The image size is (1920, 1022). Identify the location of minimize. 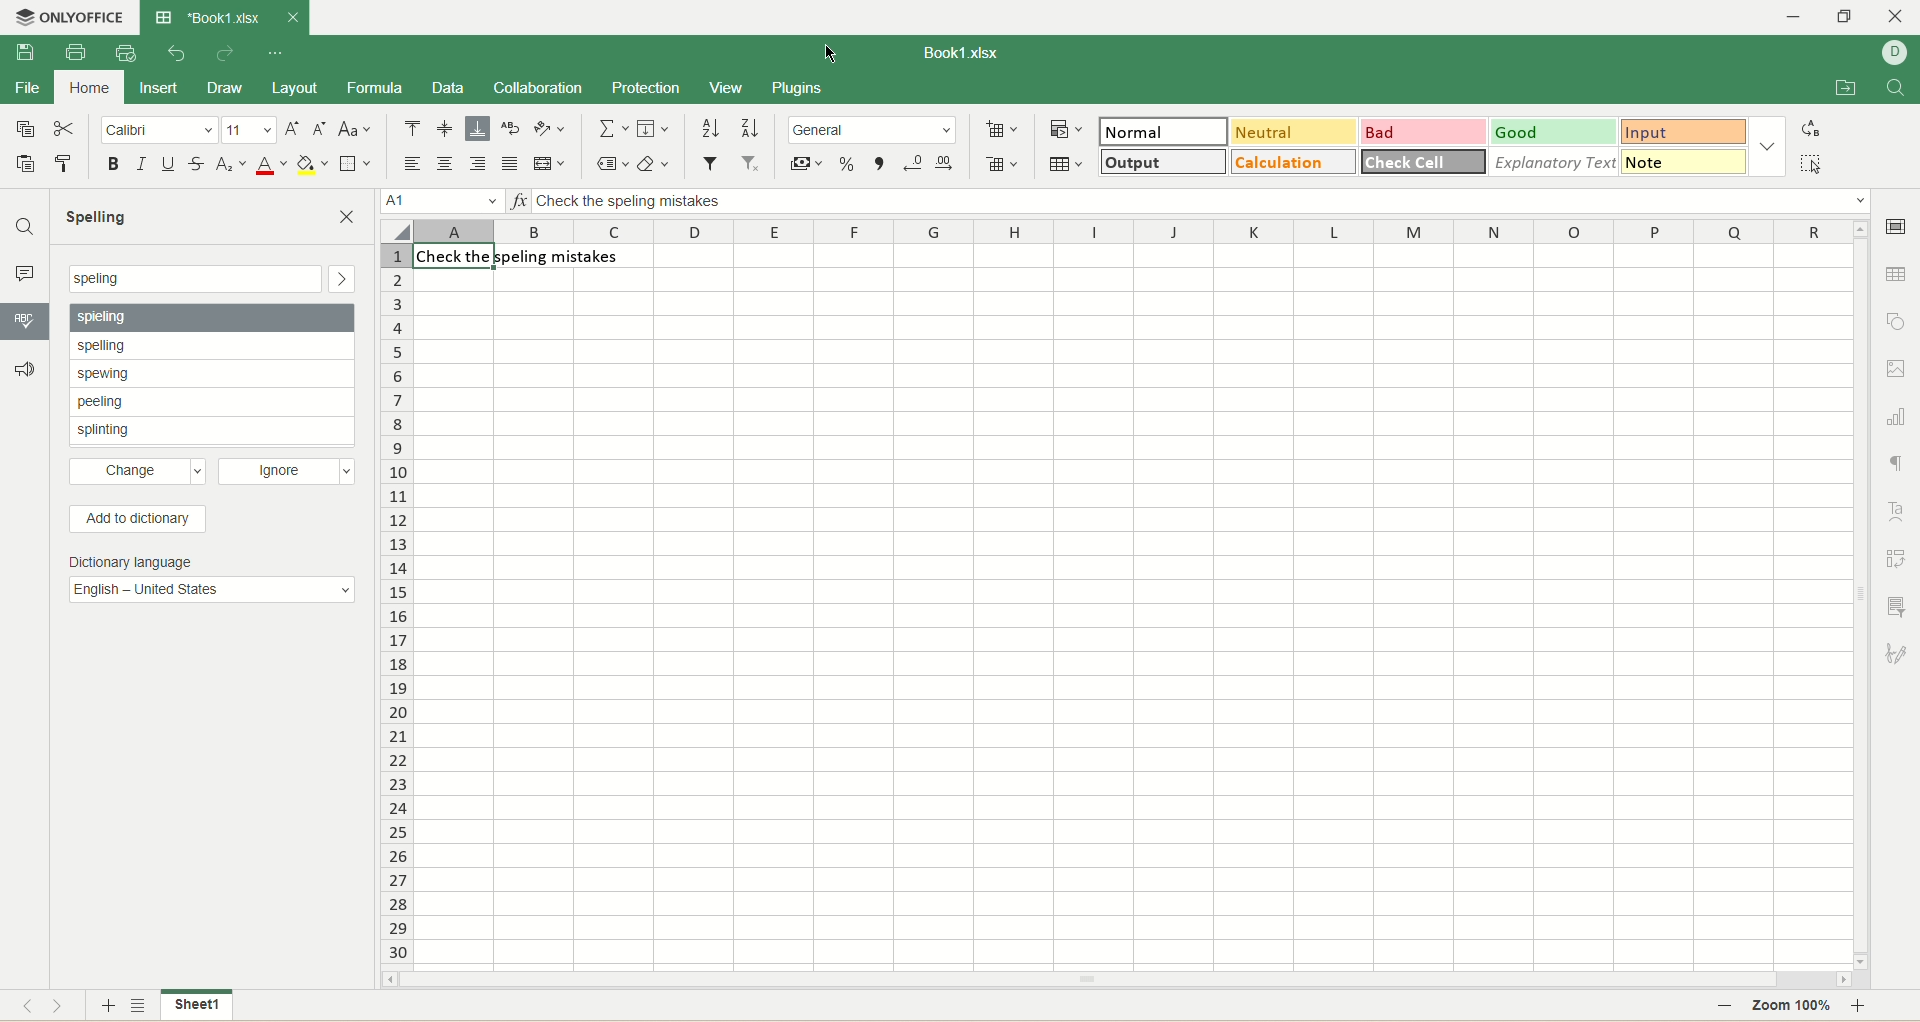
(1799, 17).